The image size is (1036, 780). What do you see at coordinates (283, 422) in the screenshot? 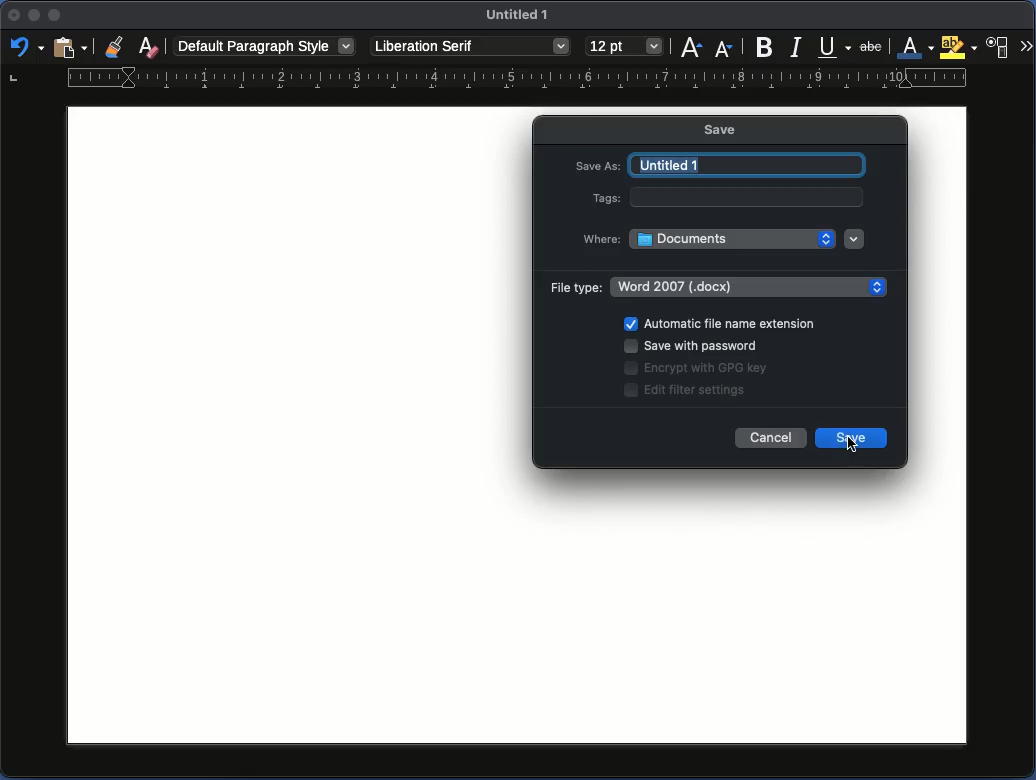
I see `Page` at bounding box center [283, 422].